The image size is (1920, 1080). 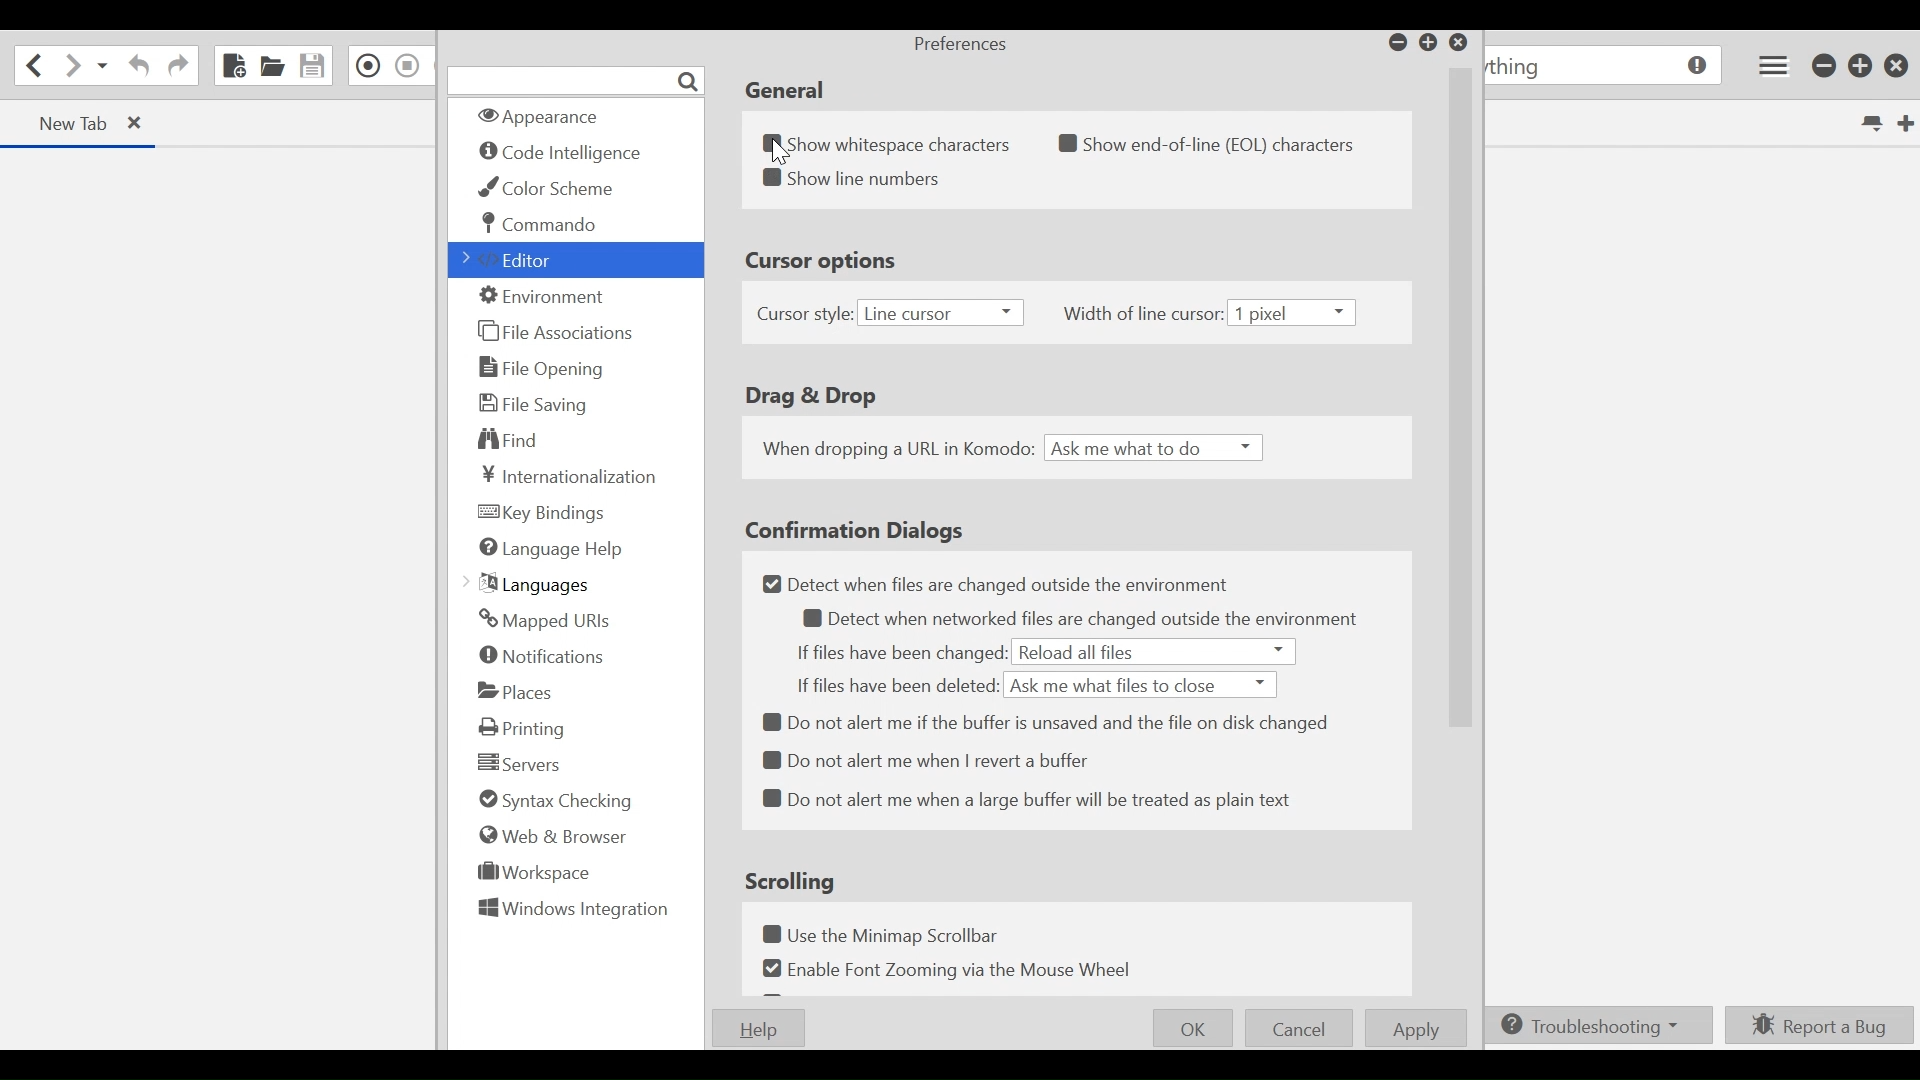 What do you see at coordinates (573, 115) in the screenshot?
I see `Appearance` at bounding box center [573, 115].